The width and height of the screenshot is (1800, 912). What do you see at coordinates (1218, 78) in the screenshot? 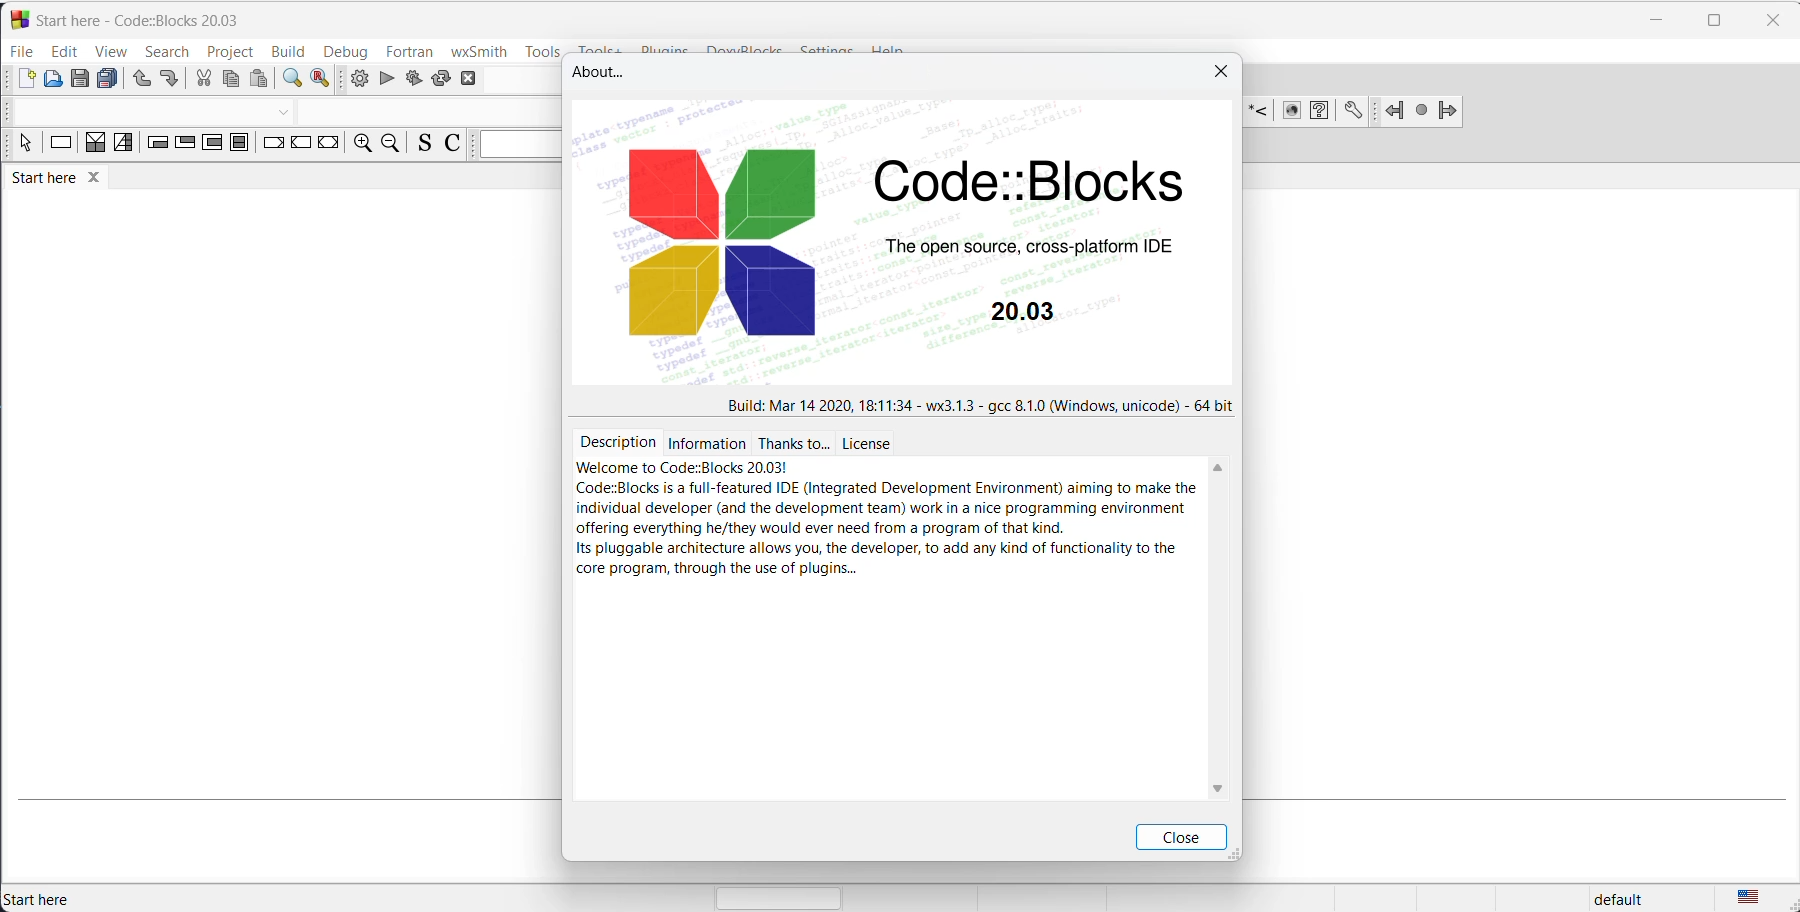
I see `close` at bounding box center [1218, 78].